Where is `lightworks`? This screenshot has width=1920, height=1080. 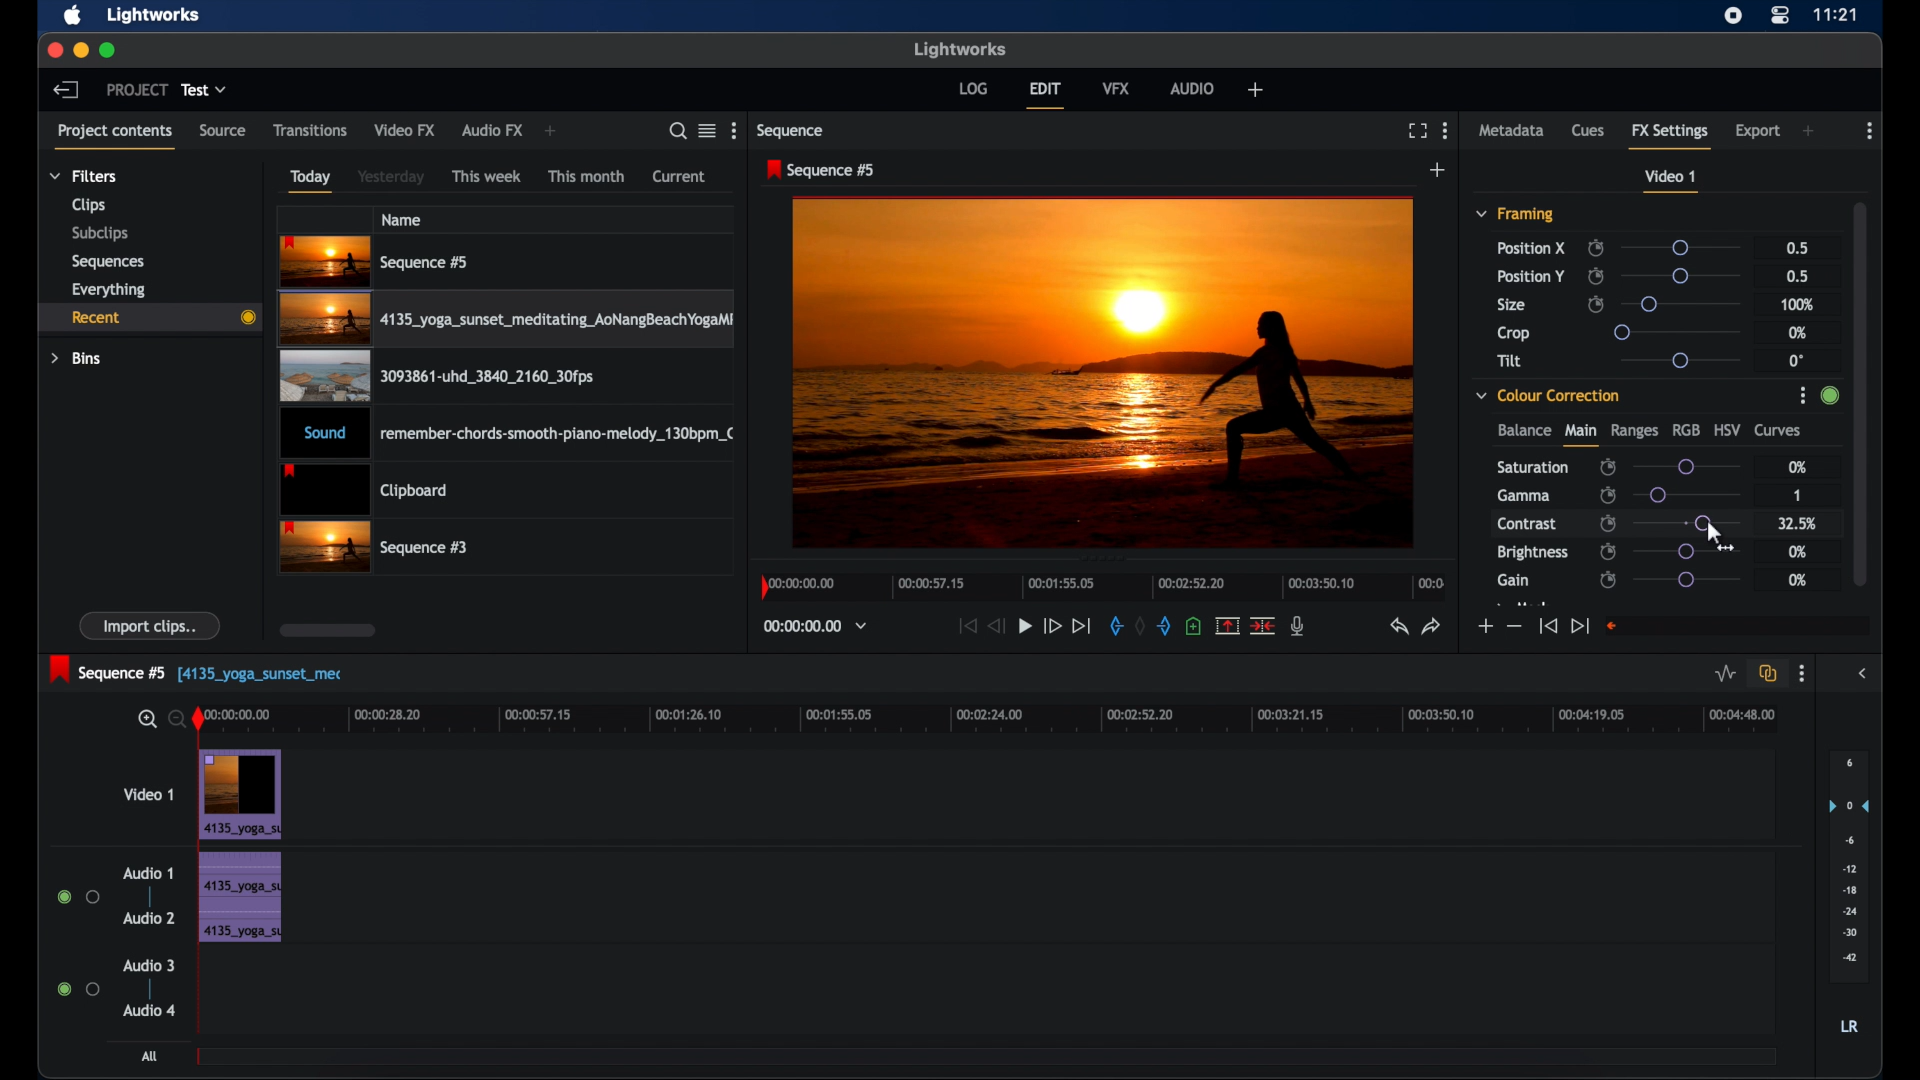 lightworks is located at coordinates (962, 49).